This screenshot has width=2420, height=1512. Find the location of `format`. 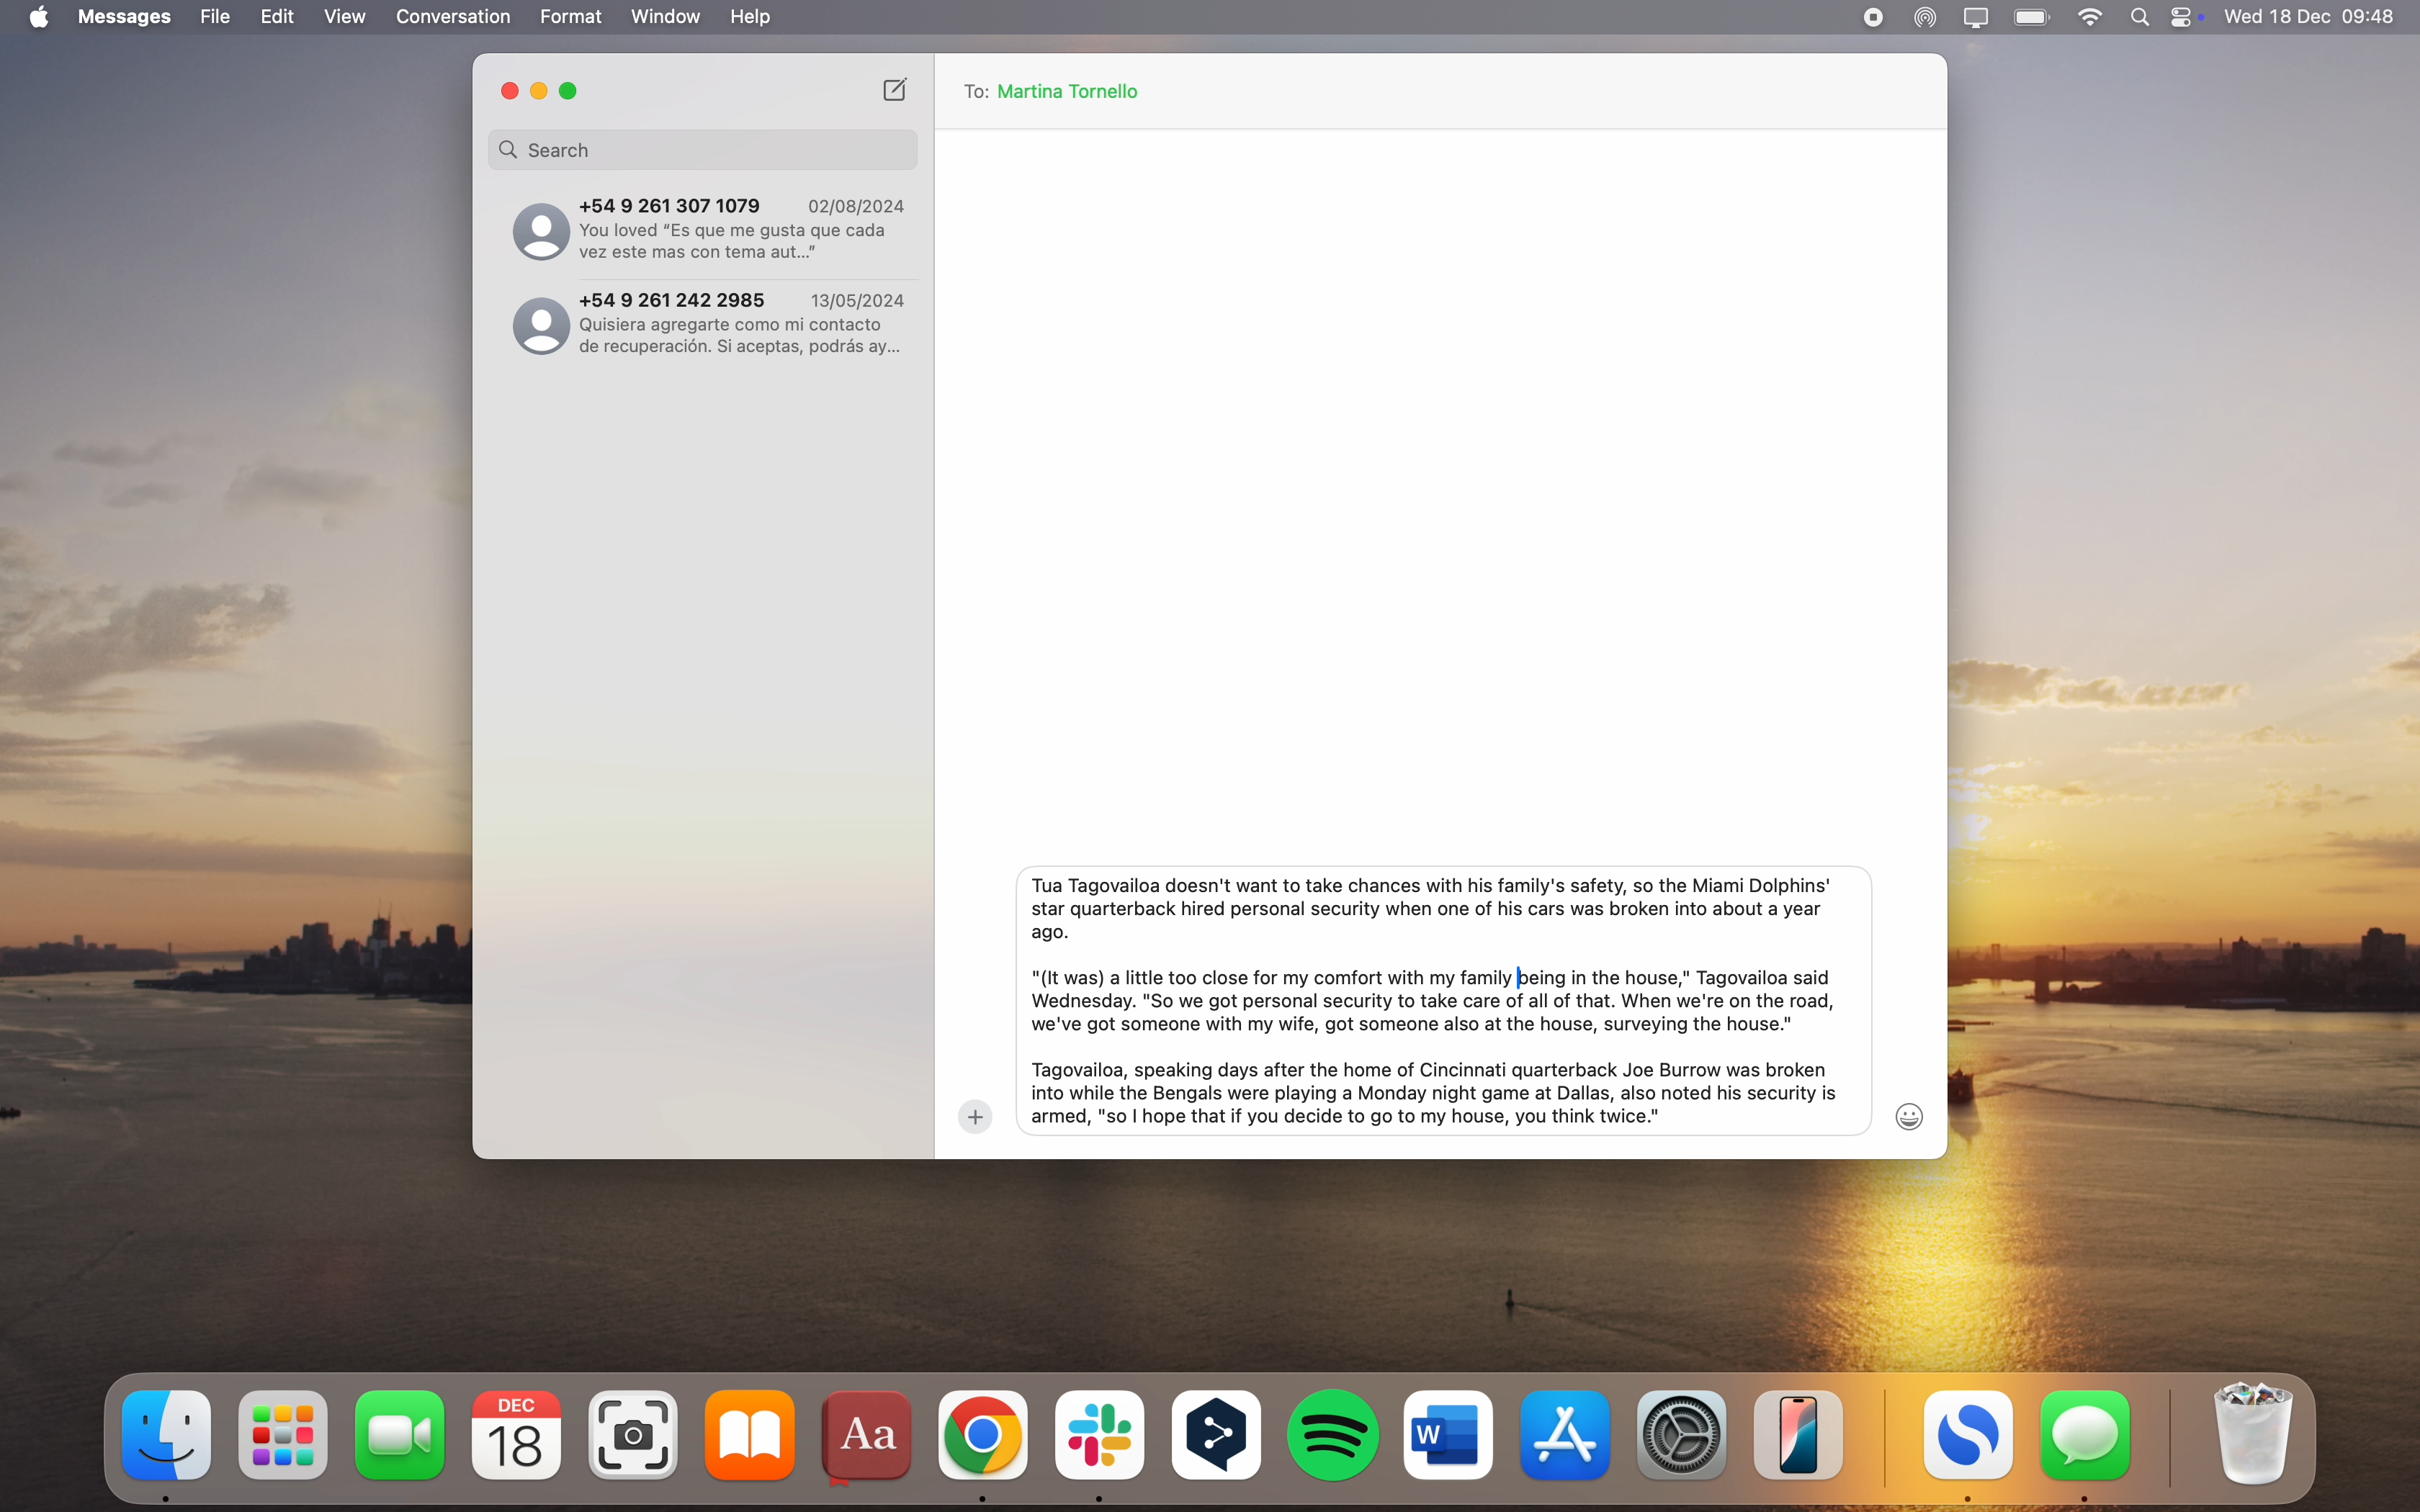

format is located at coordinates (573, 17).